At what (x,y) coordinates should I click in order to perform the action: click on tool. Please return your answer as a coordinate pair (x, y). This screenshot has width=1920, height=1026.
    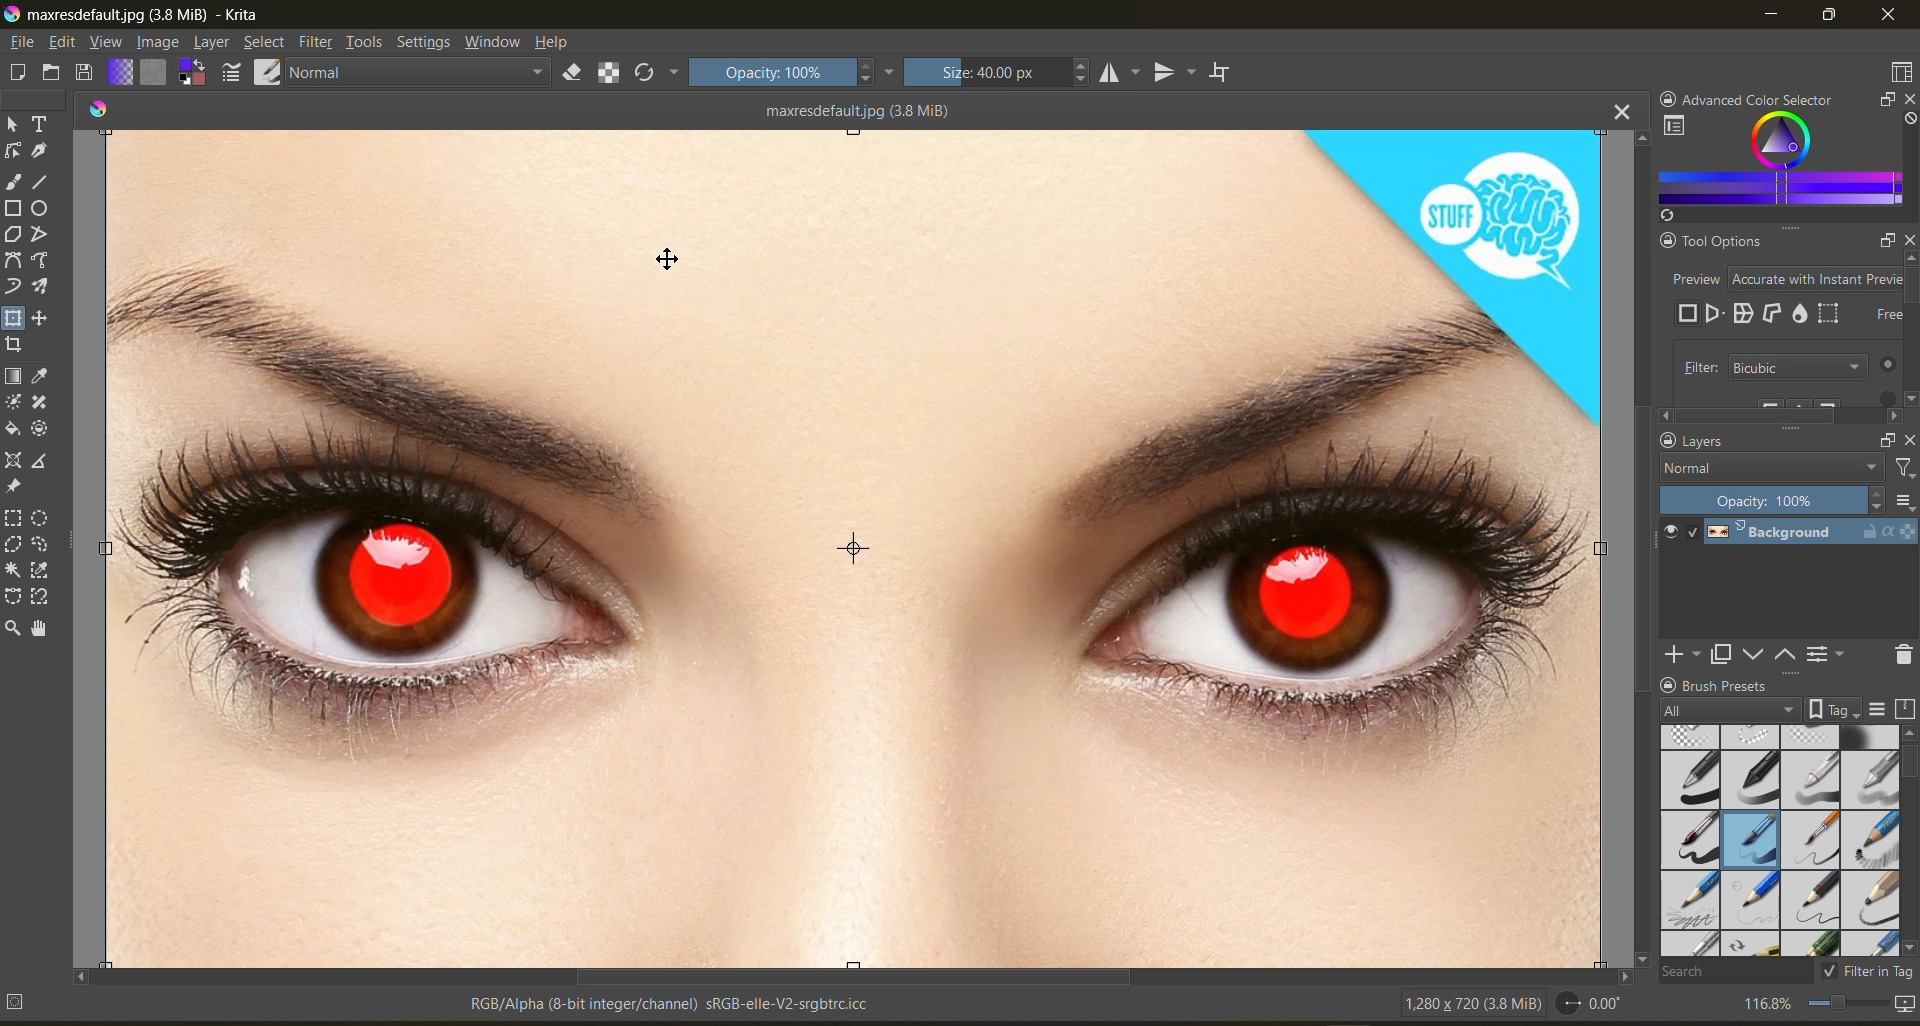
    Looking at the image, I should click on (14, 208).